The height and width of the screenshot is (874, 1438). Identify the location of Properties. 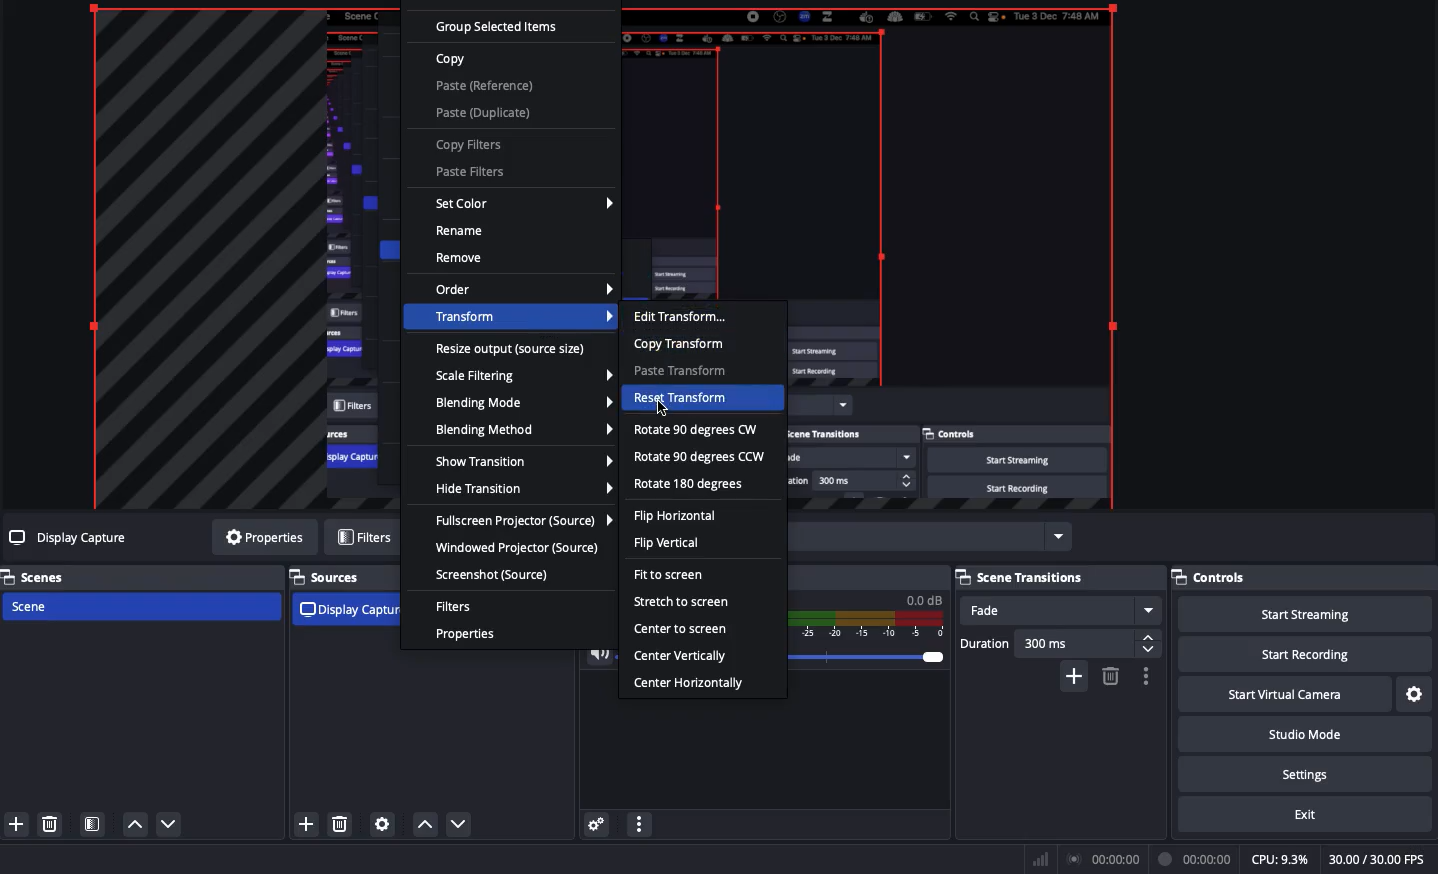
(469, 635).